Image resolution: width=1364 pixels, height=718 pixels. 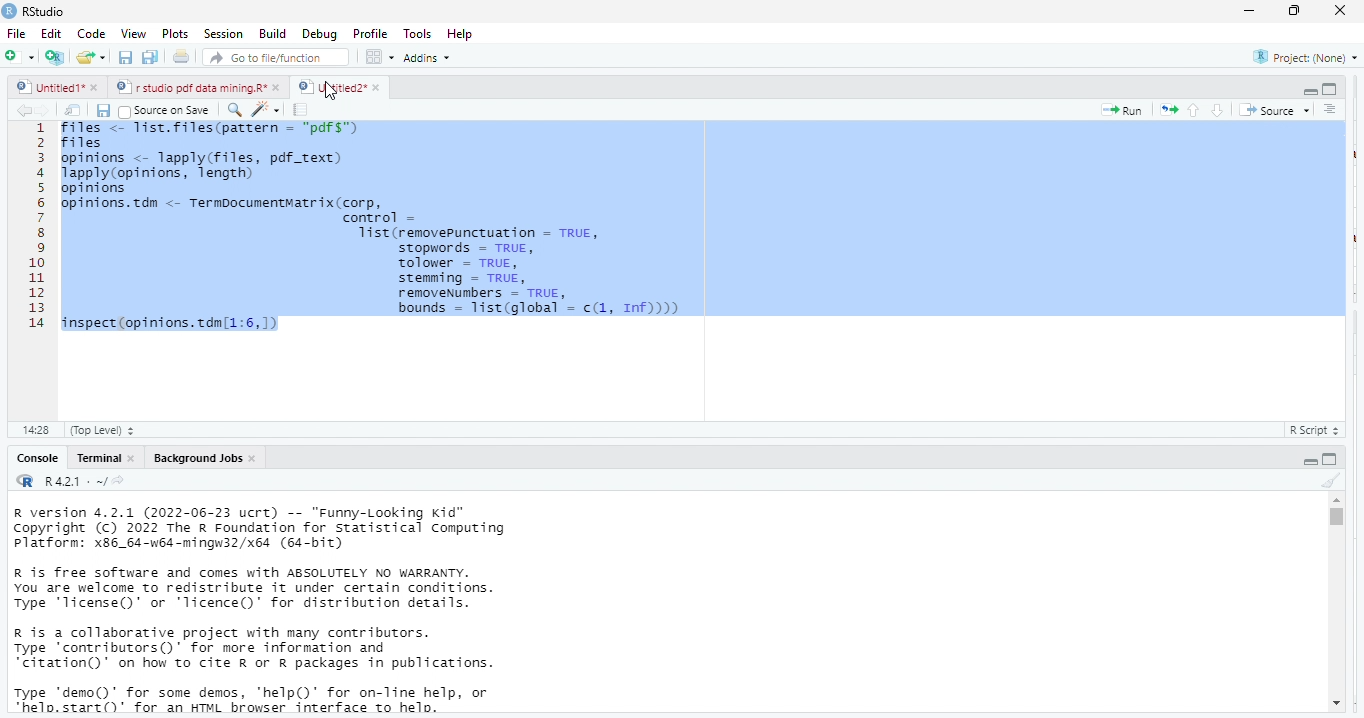 What do you see at coordinates (1336, 500) in the screenshot?
I see `scroll up` at bounding box center [1336, 500].